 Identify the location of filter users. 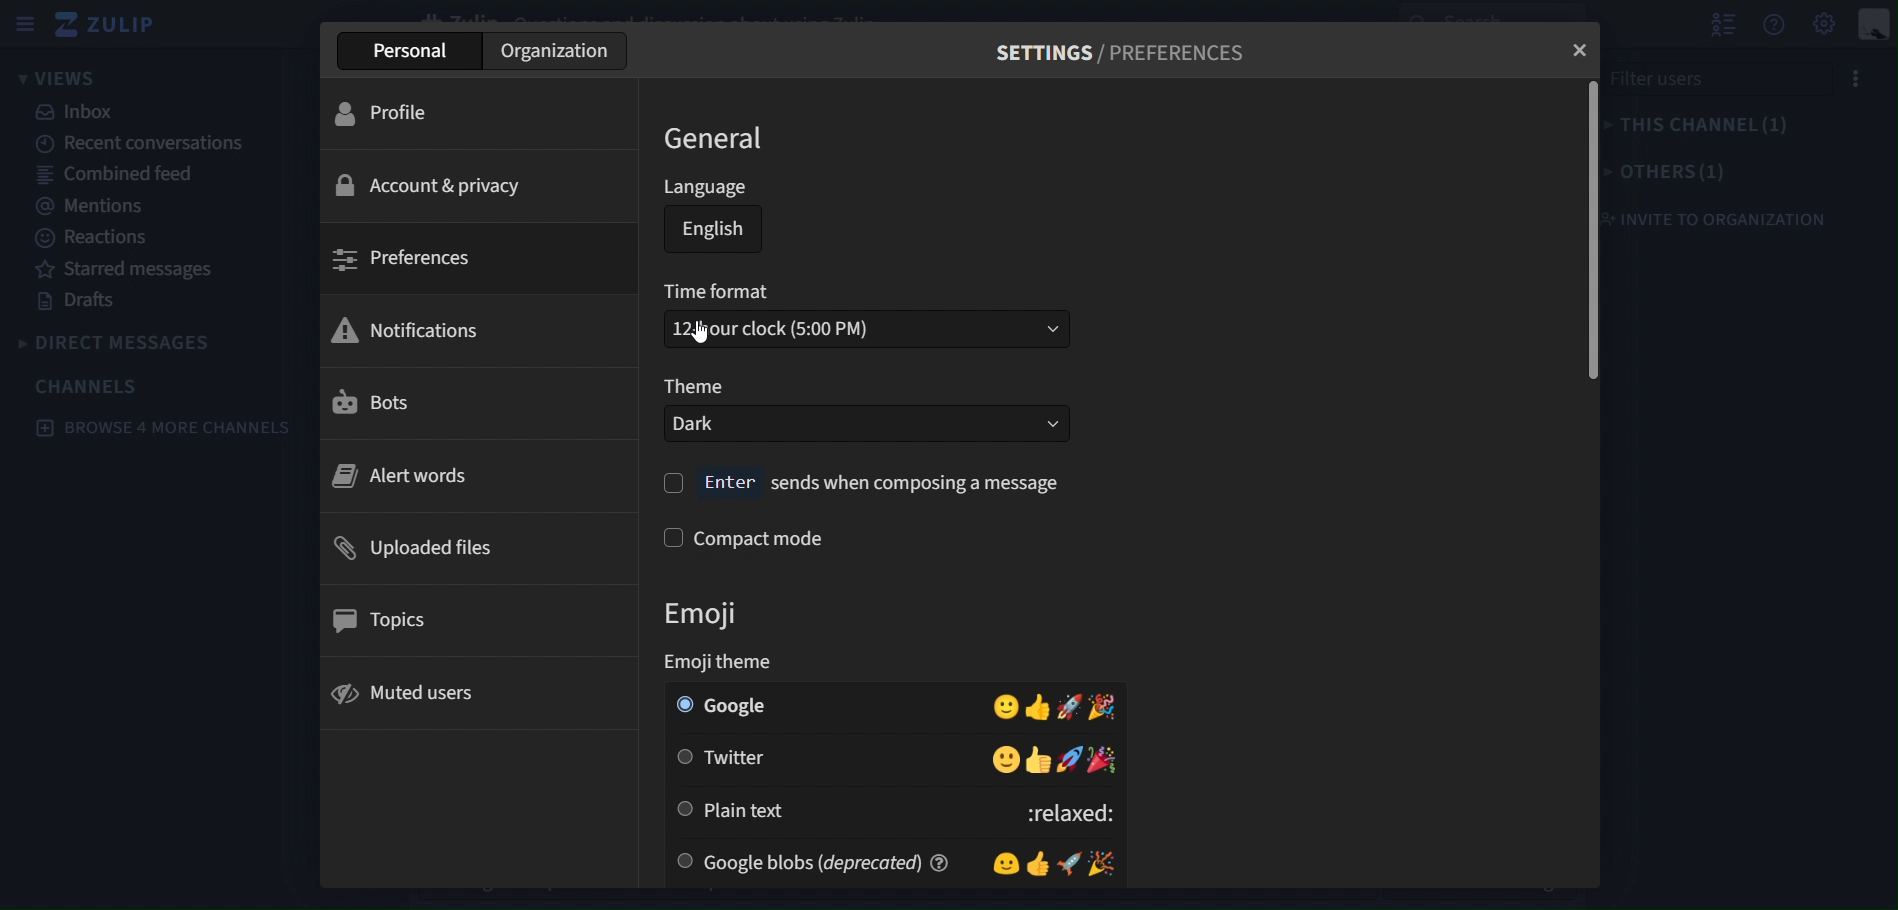
(1663, 81).